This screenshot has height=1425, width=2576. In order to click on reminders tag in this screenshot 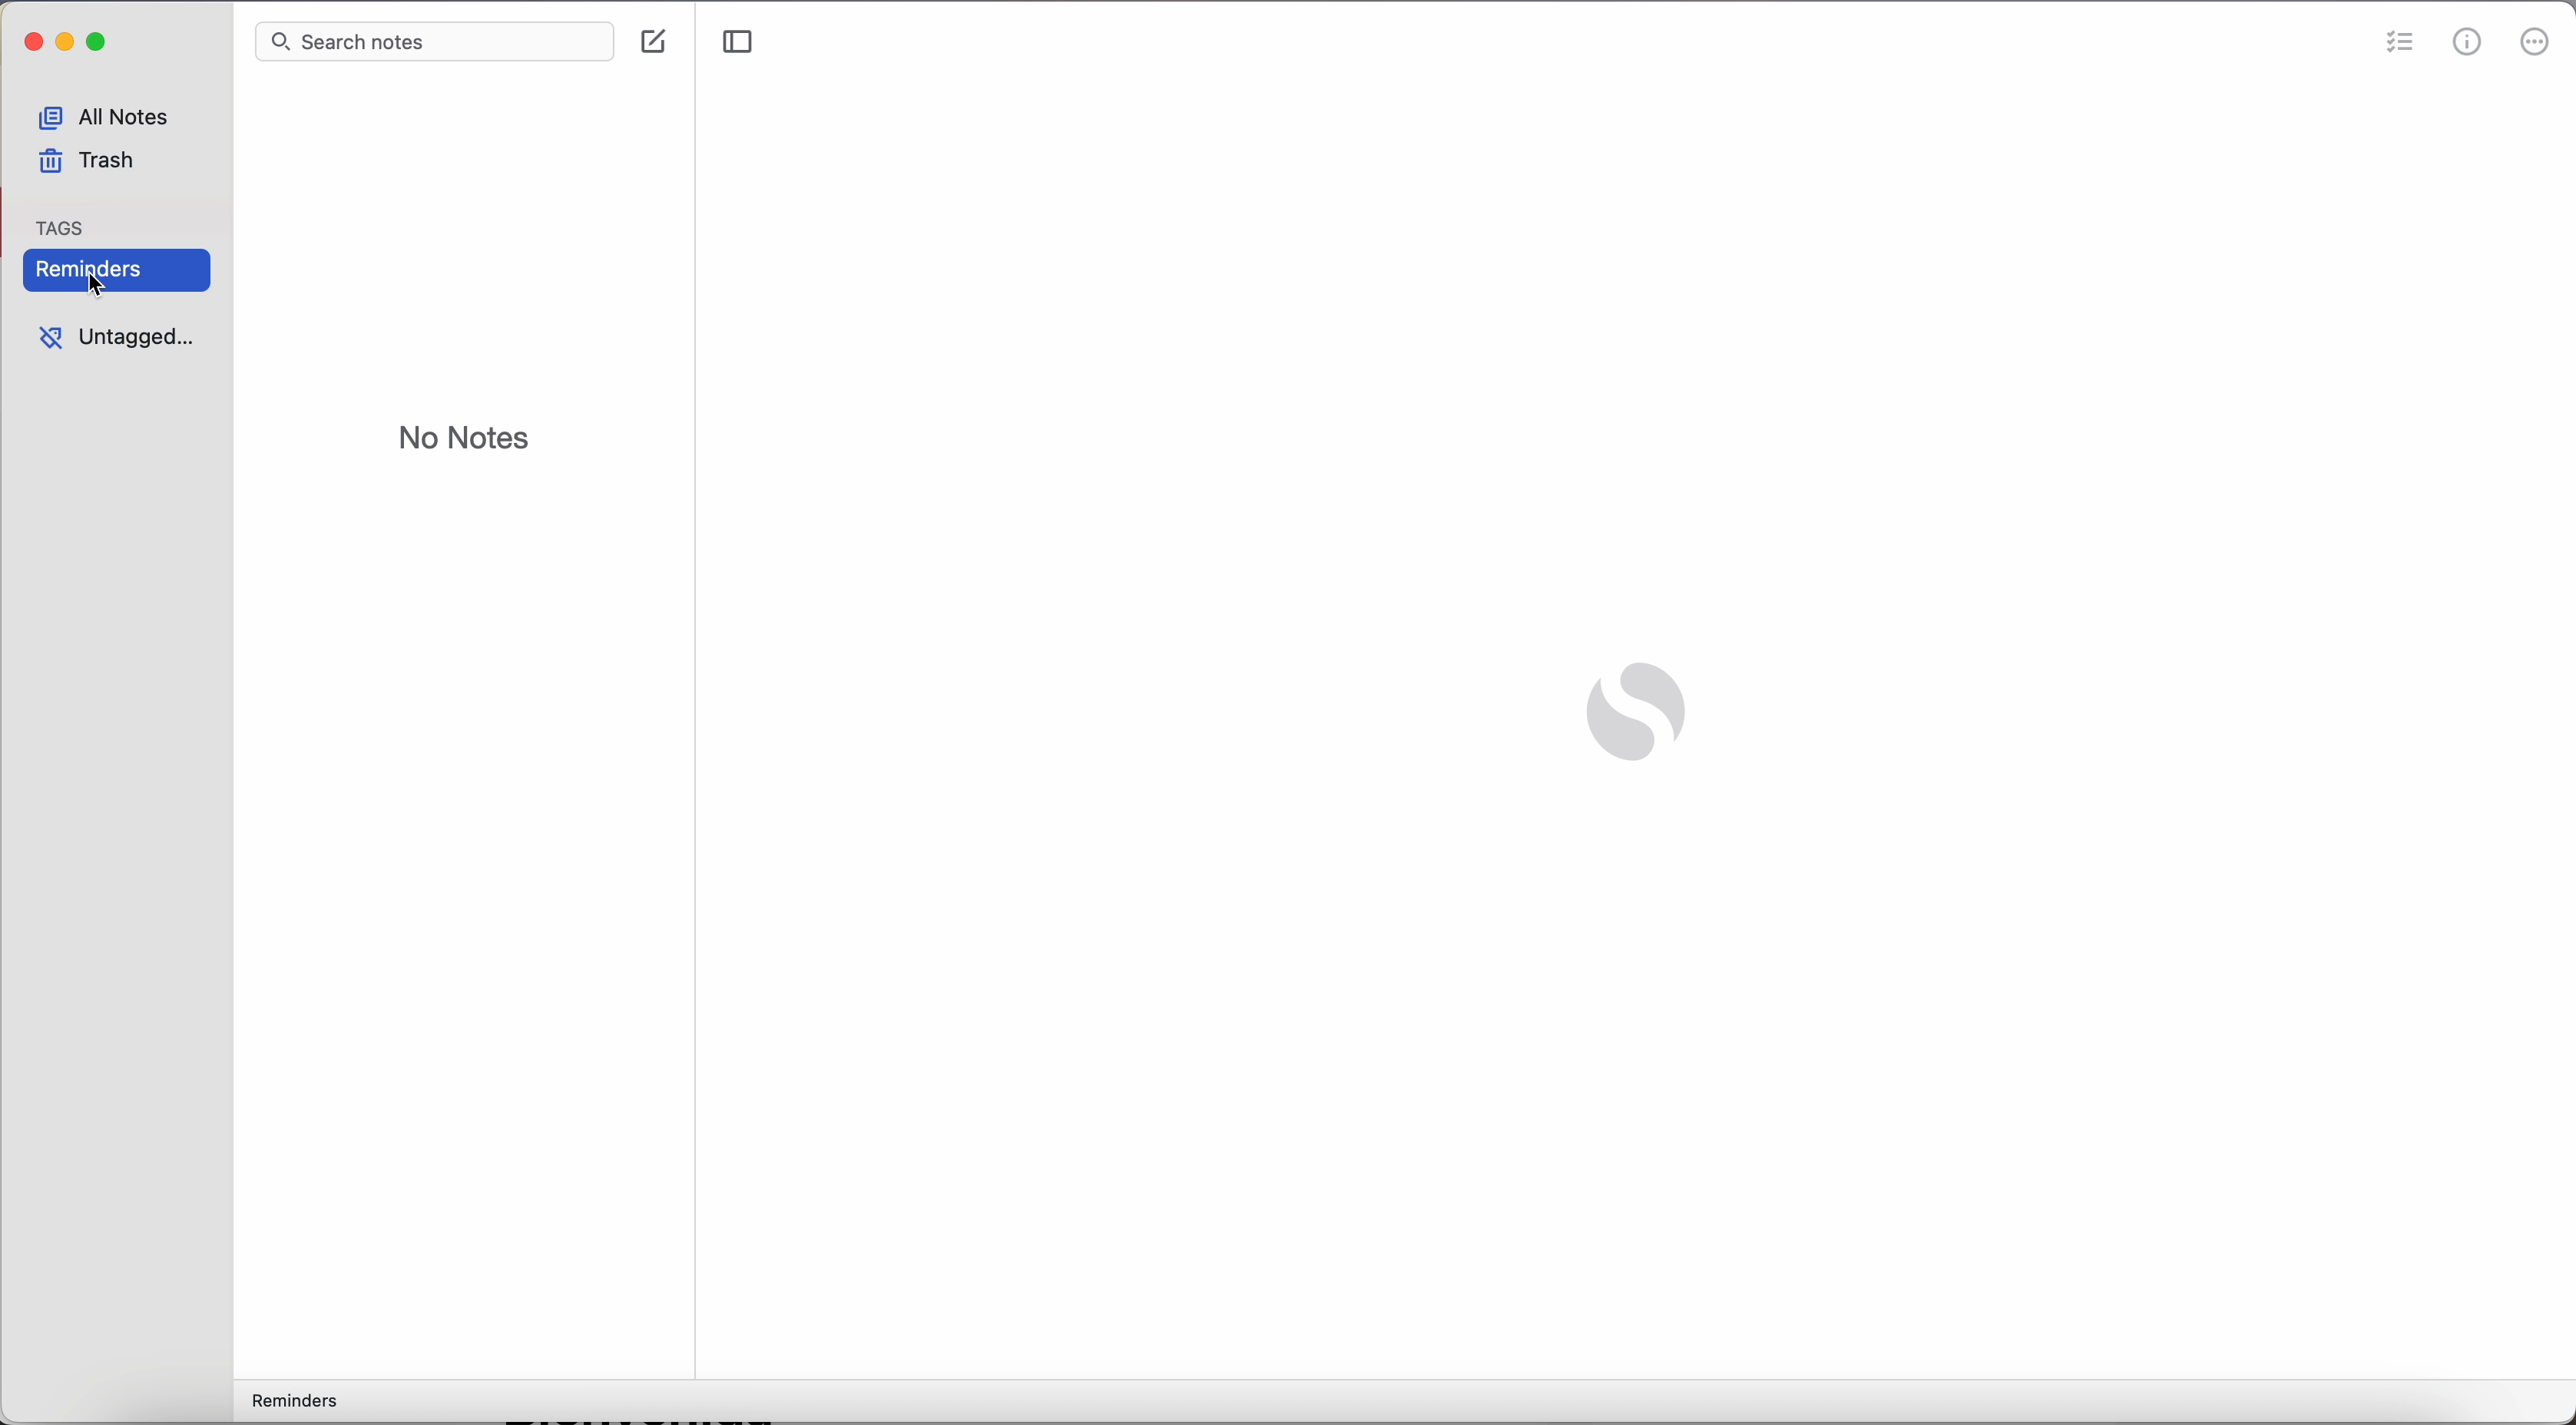, I will do `click(290, 1403)`.